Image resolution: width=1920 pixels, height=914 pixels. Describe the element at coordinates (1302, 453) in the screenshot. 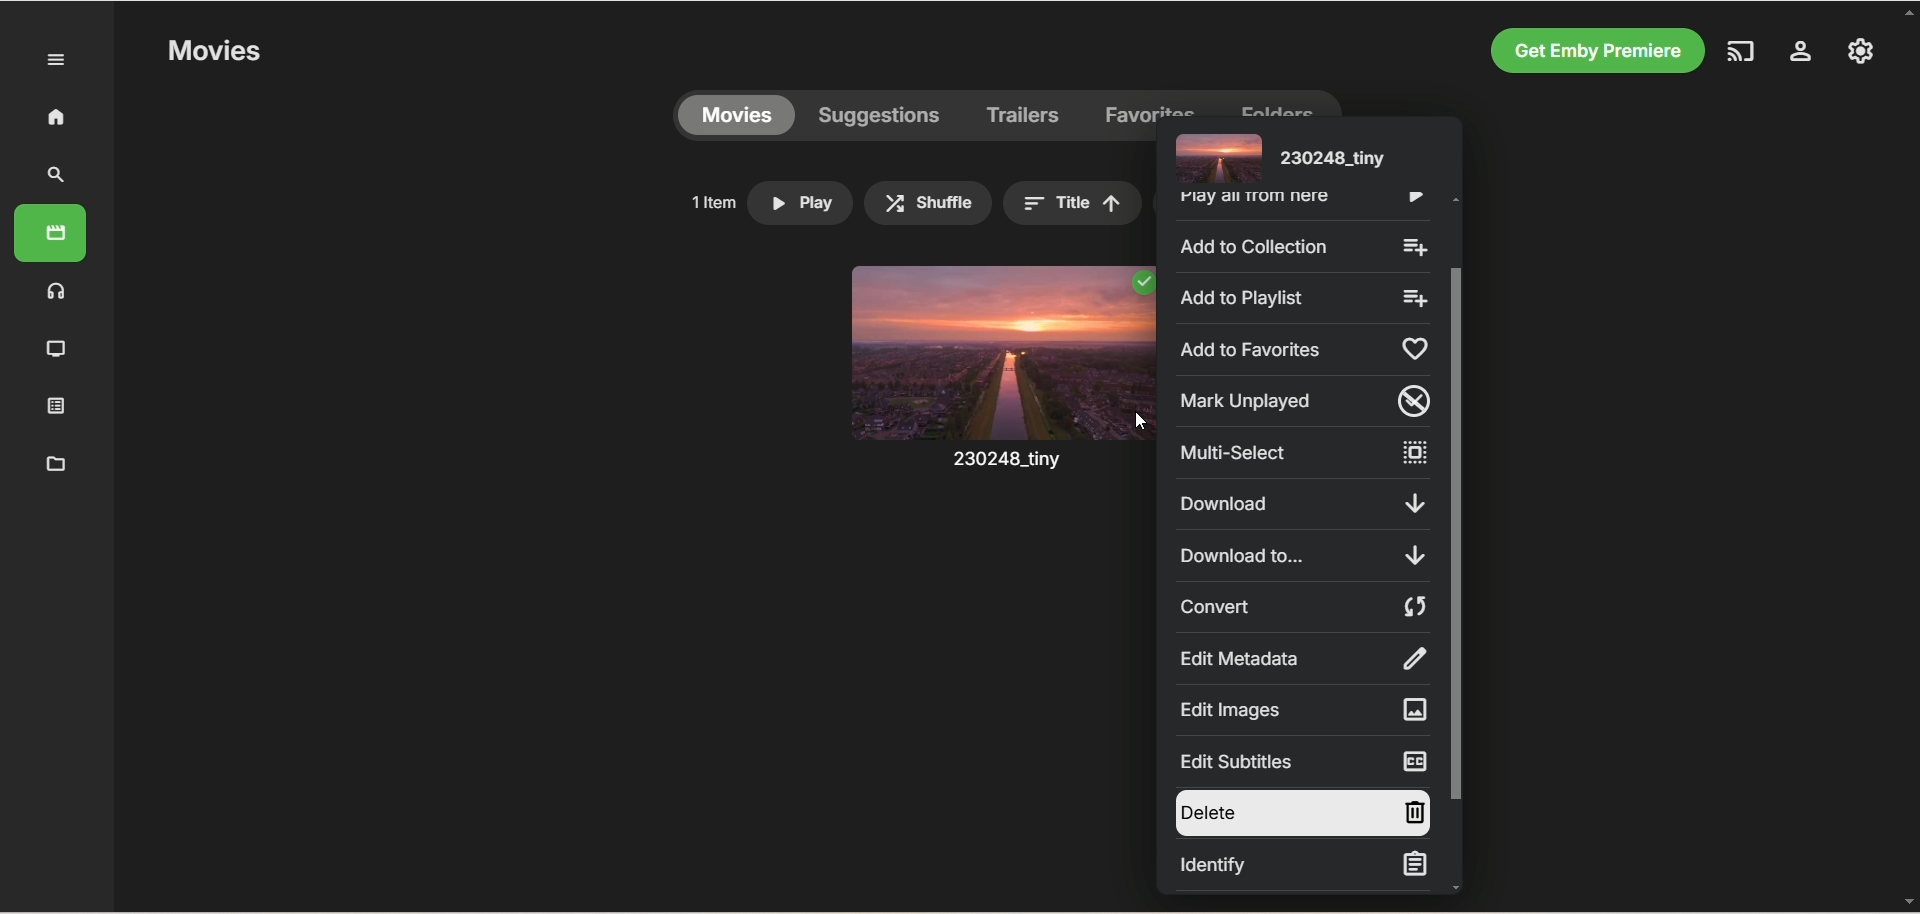

I see `multi-select` at that location.